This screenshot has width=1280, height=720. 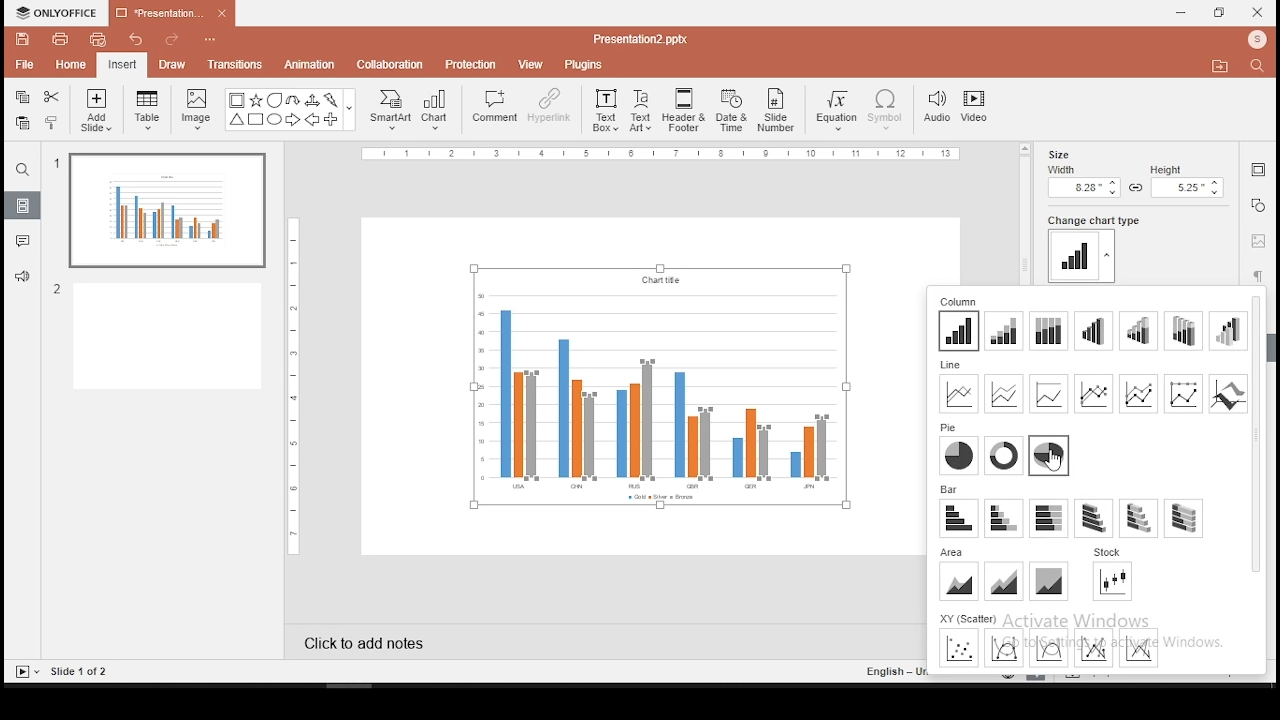 What do you see at coordinates (1188, 182) in the screenshot?
I see `height` at bounding box center [1188, 182].